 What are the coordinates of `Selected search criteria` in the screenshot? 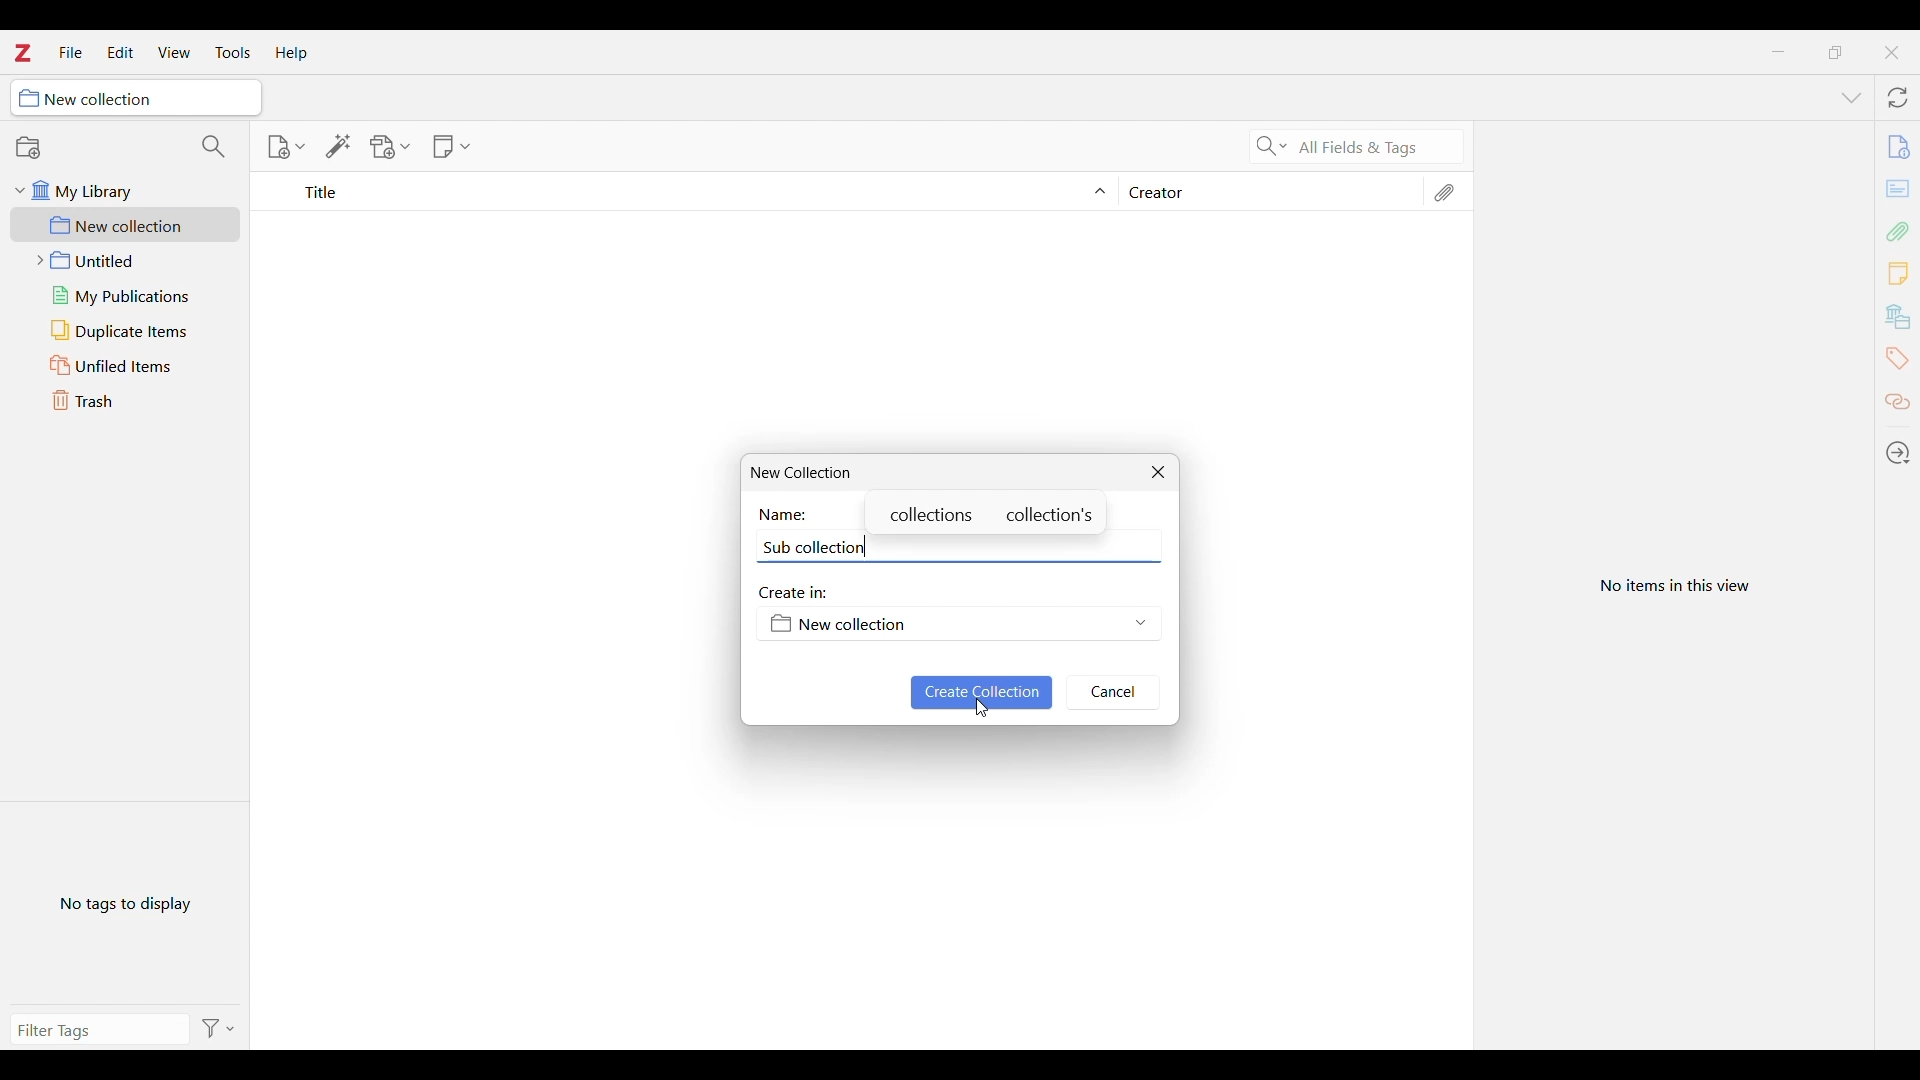 It's located at (1377, 146).